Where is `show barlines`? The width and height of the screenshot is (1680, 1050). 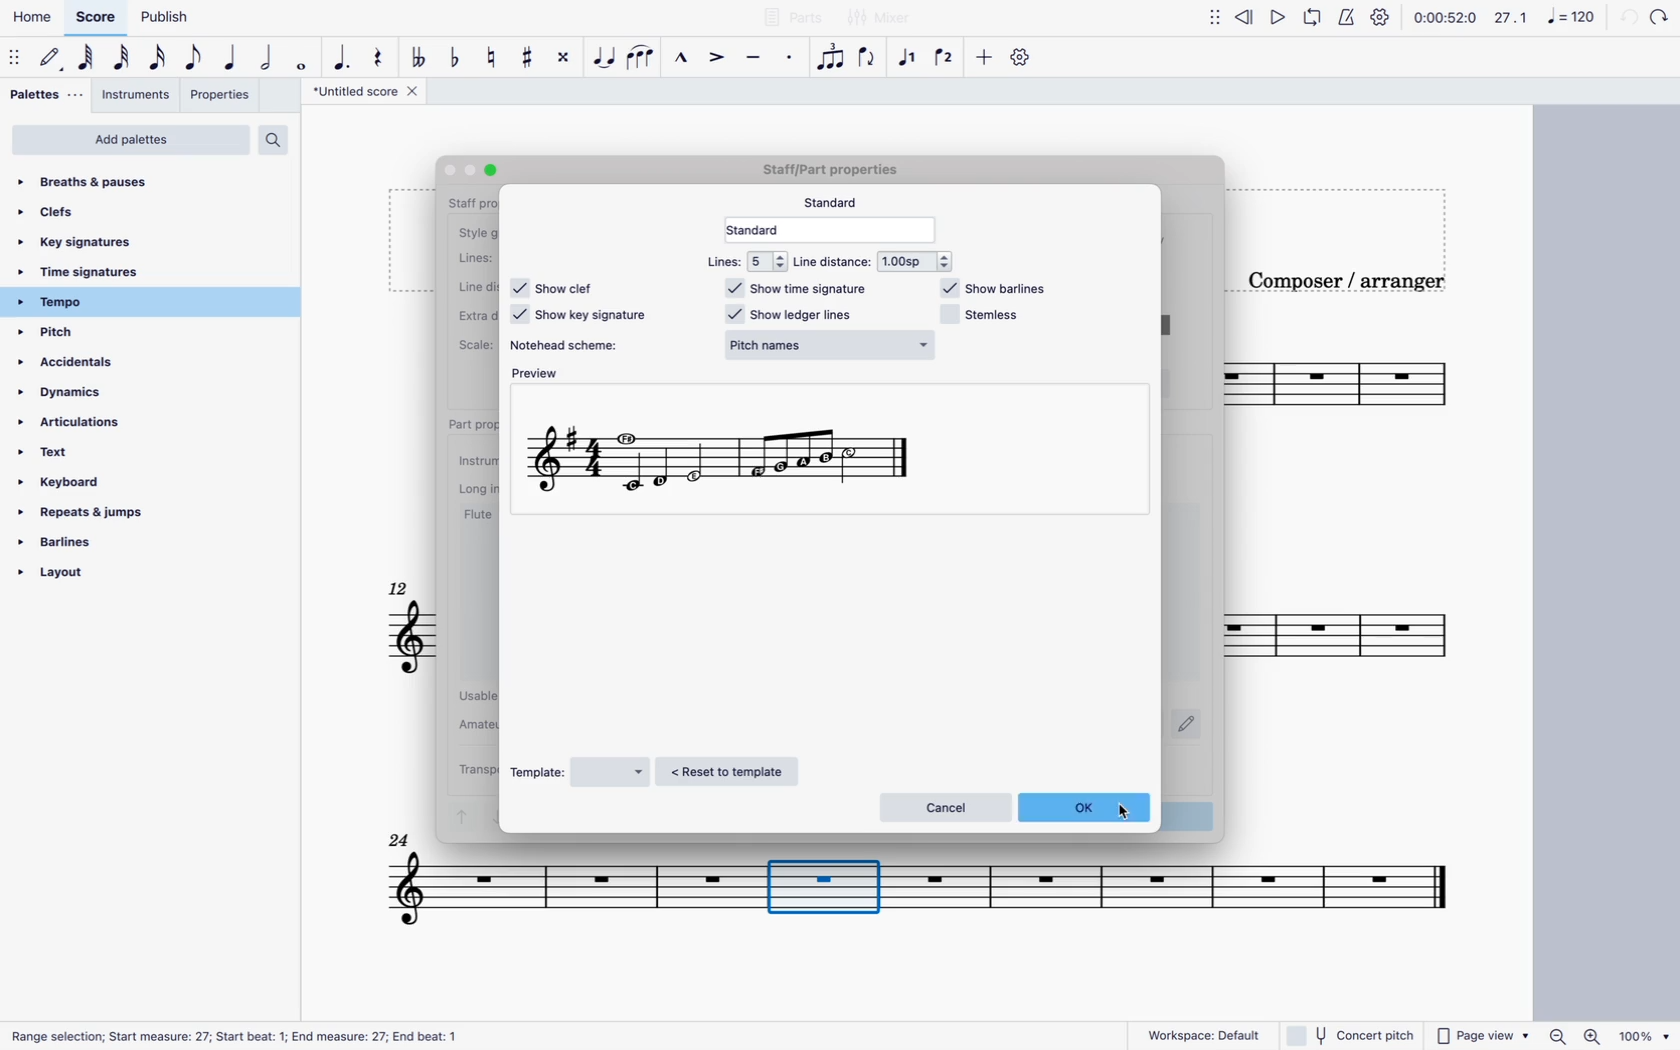 show barlines is located at coordinates (995, 289).